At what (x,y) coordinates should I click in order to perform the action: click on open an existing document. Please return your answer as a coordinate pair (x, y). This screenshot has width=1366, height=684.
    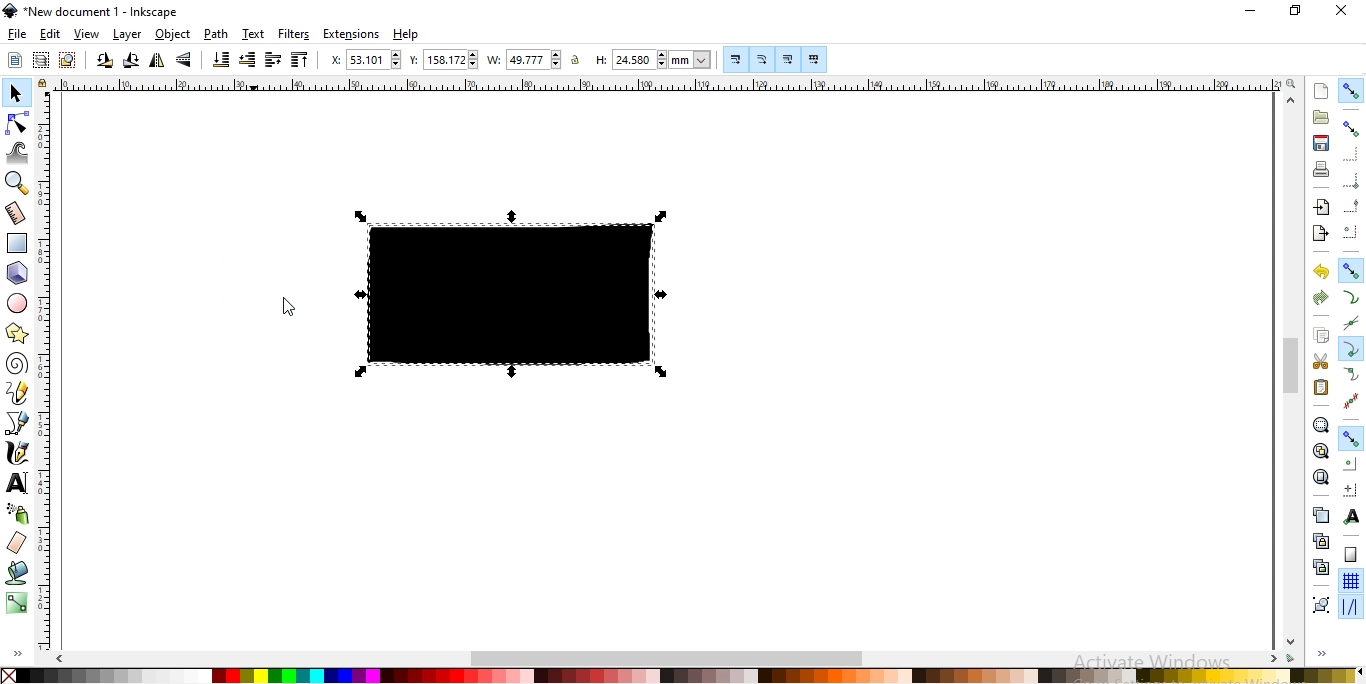
    Looking at the image, I should click on (1321, 118).